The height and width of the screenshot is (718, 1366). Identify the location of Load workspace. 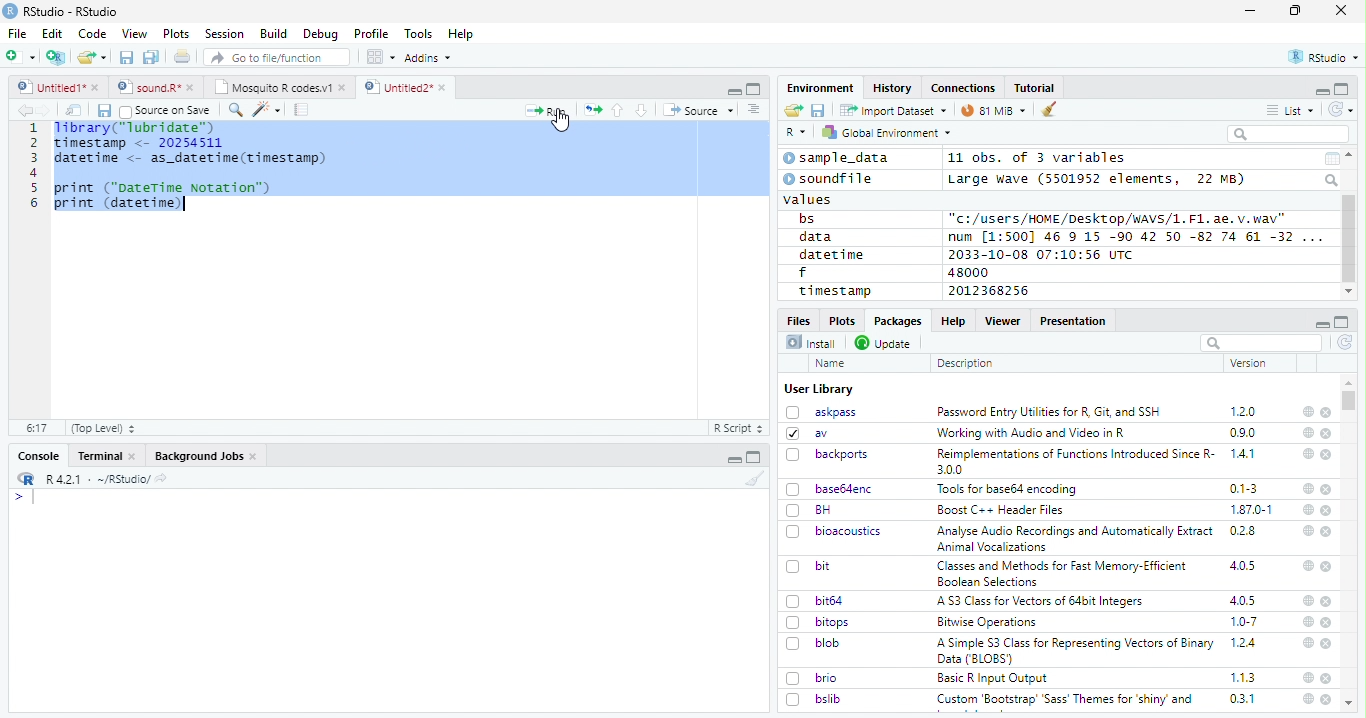
(794, 111).